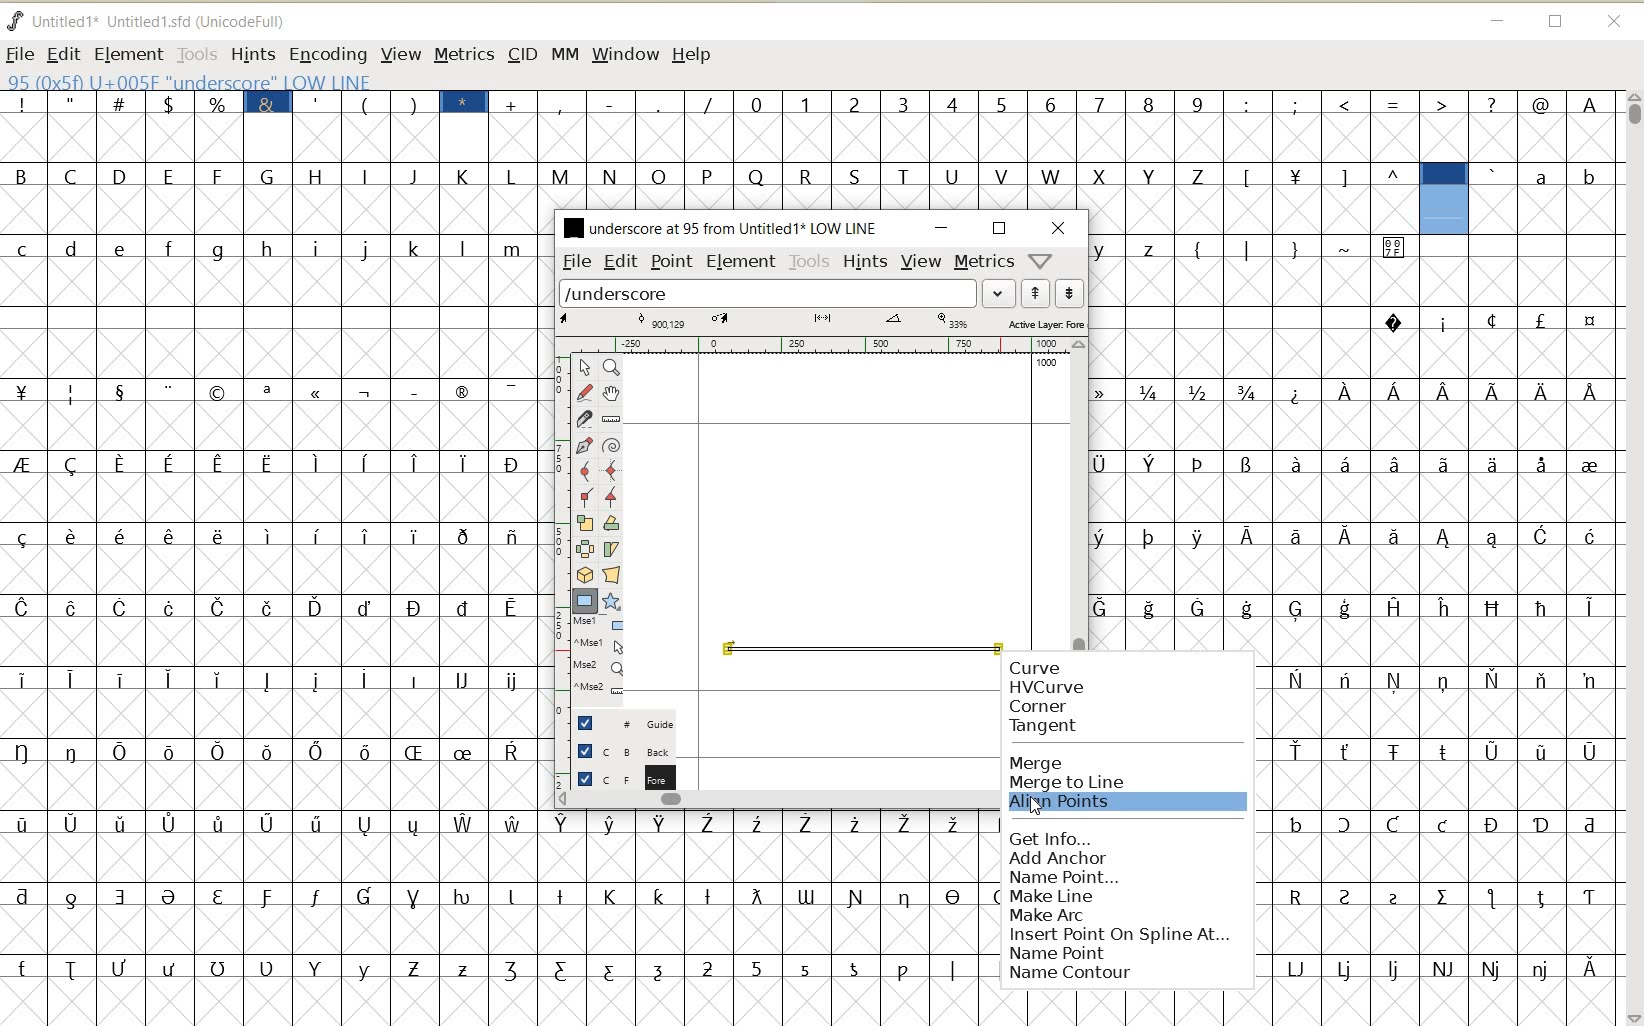  I want to click on an underscore with a unique twist creation, so click(858, 652).